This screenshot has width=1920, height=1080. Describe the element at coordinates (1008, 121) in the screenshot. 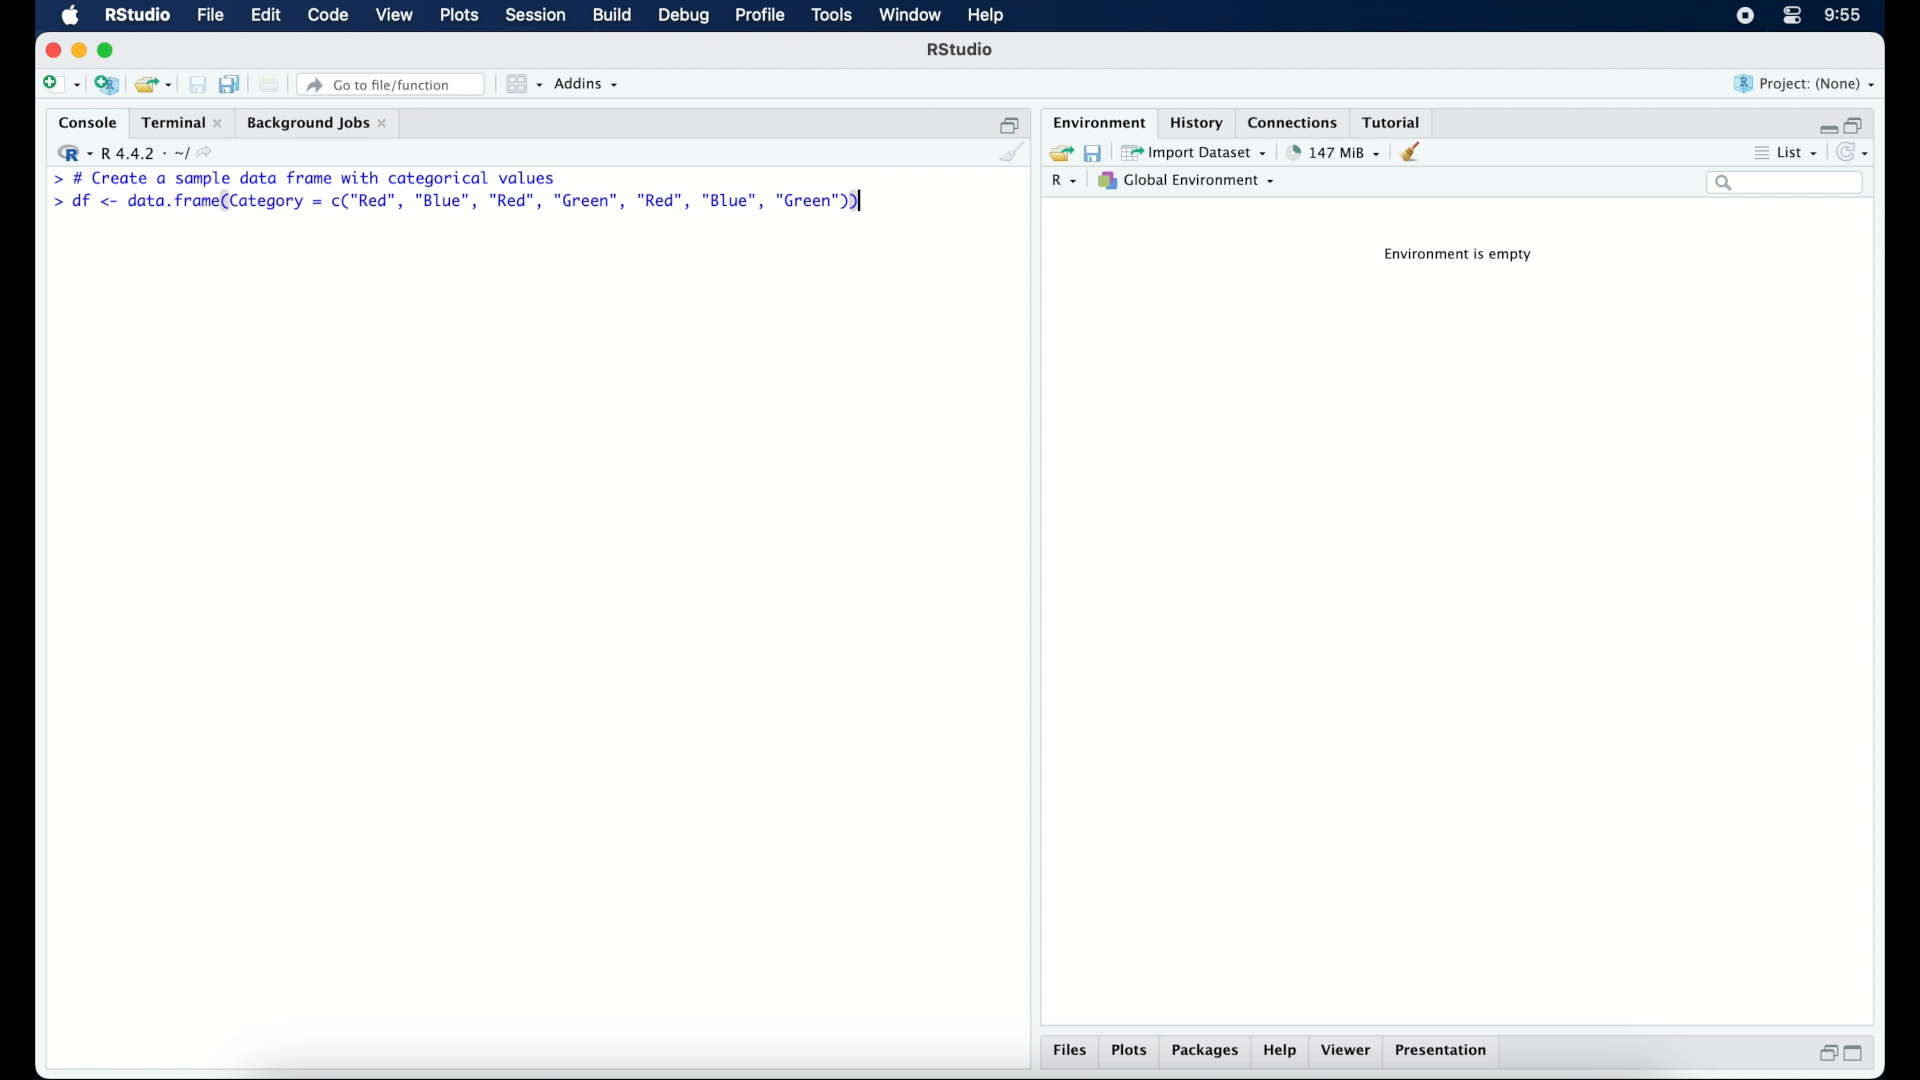

I see `restore down` at that location.